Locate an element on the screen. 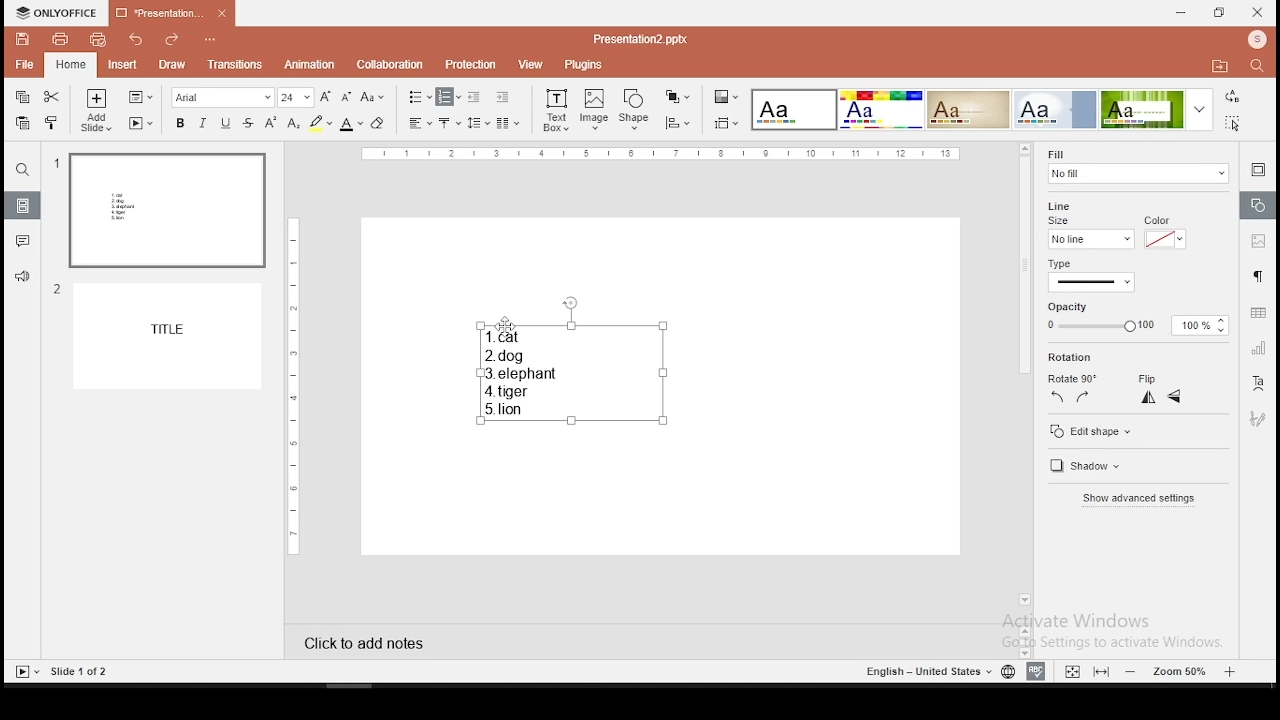 This screenshot has width=1280, height=720. collaboration is located at coordinates (390, 65).